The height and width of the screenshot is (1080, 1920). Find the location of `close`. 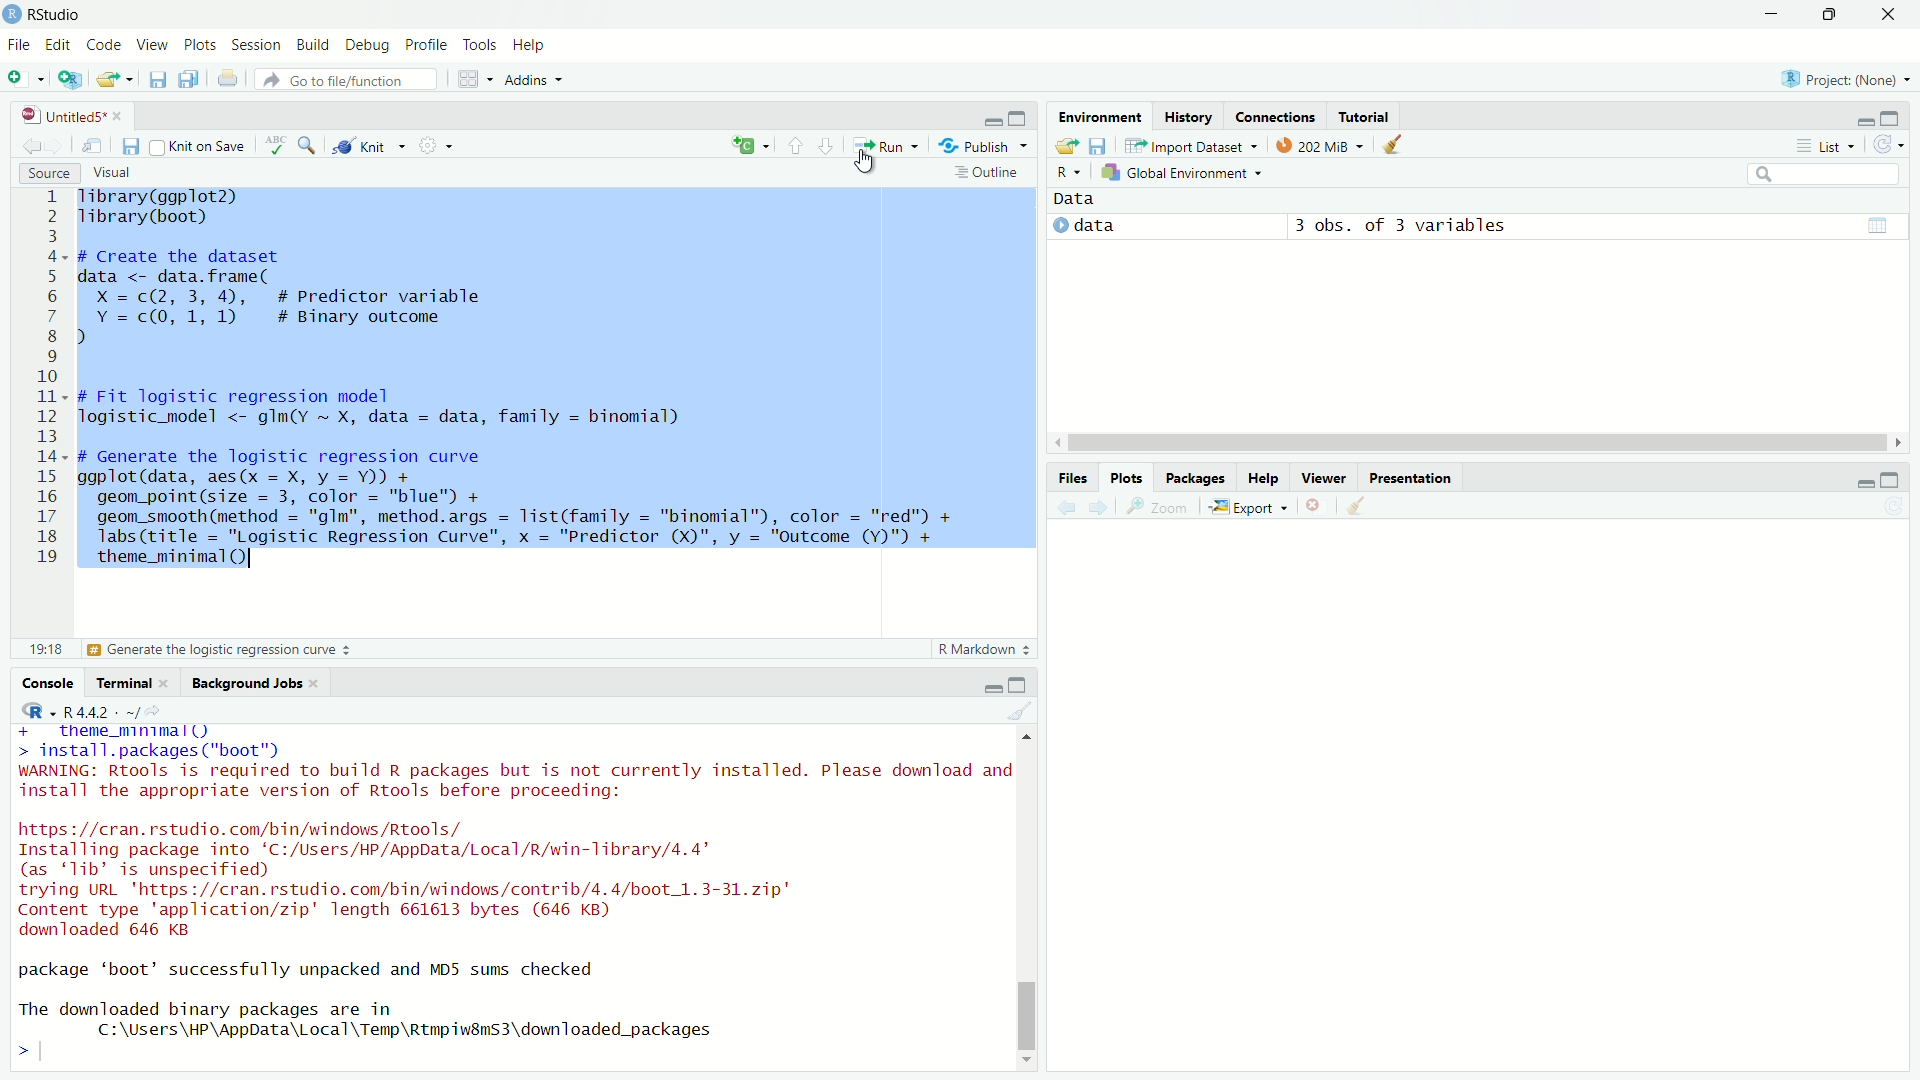

close is located at coordinates (118, 117).